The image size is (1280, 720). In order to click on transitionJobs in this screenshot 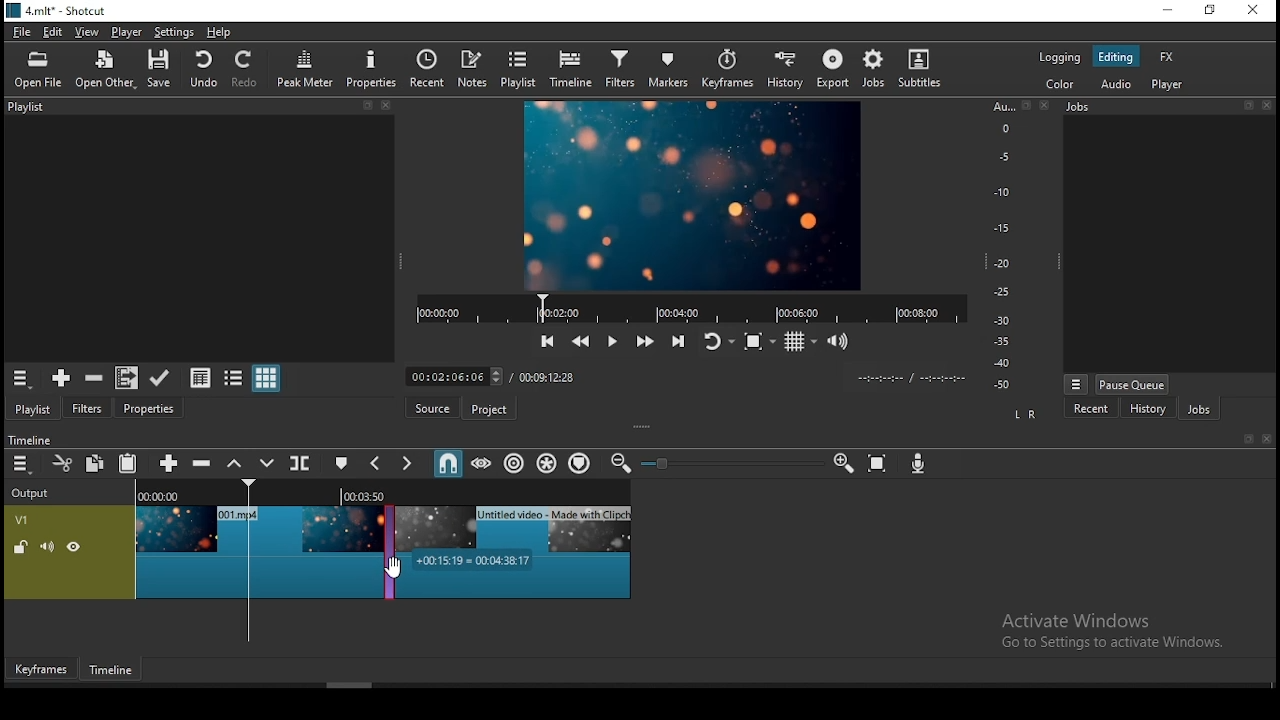, I will do `click(385, 552)`.